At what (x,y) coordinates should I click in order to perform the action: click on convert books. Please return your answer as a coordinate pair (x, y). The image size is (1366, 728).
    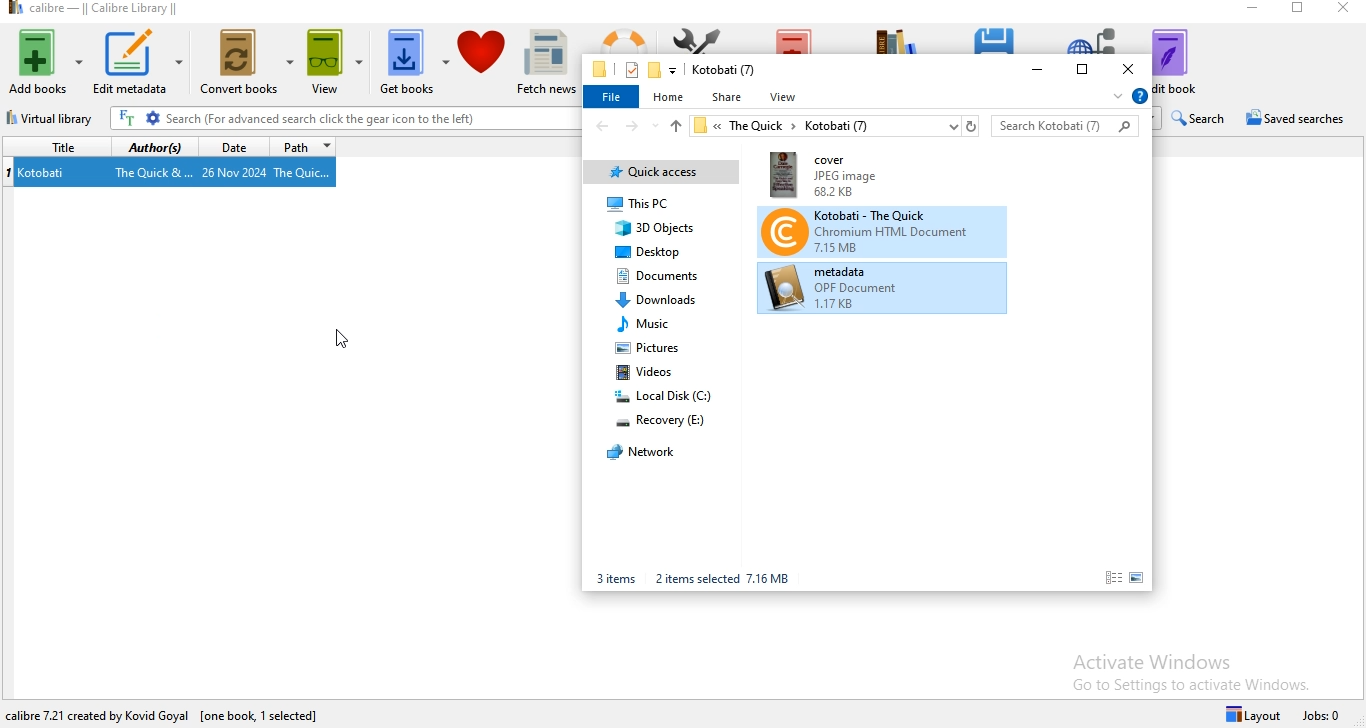
    Looking at the image, I should click on (247, 65).